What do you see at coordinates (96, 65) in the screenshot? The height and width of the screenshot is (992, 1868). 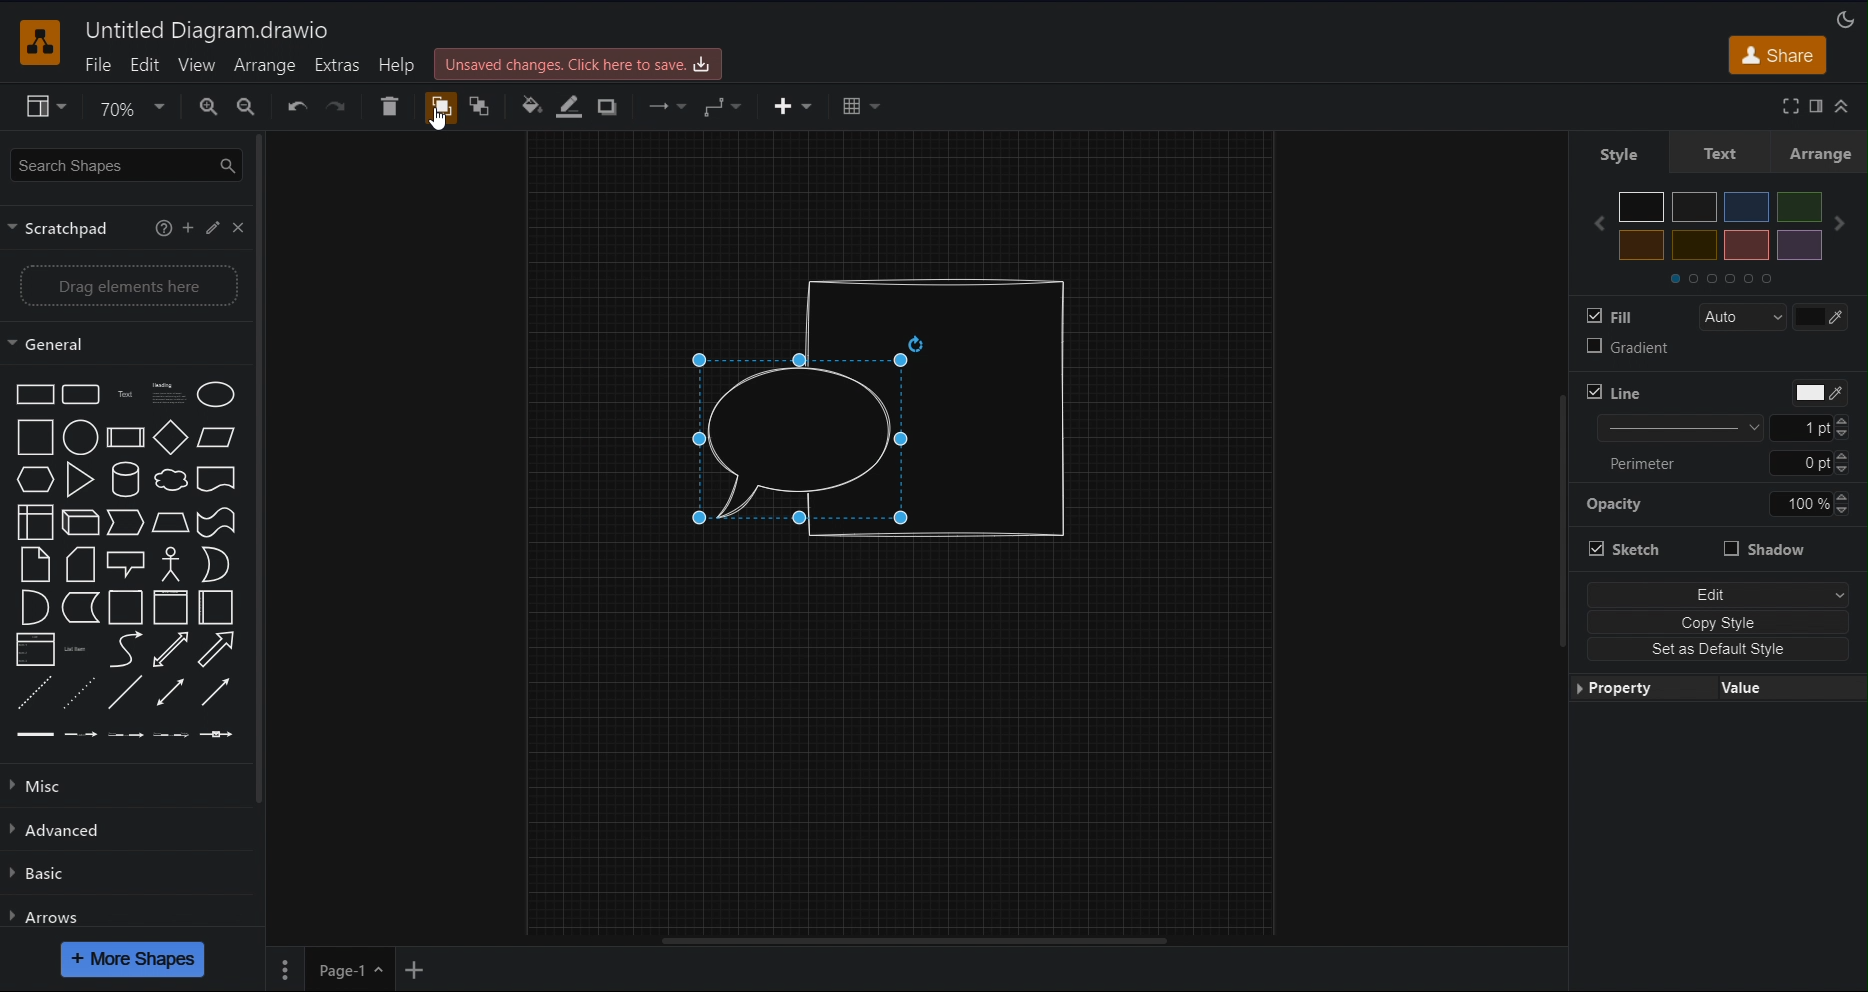 I see `File` at bounding box center [96, 65].